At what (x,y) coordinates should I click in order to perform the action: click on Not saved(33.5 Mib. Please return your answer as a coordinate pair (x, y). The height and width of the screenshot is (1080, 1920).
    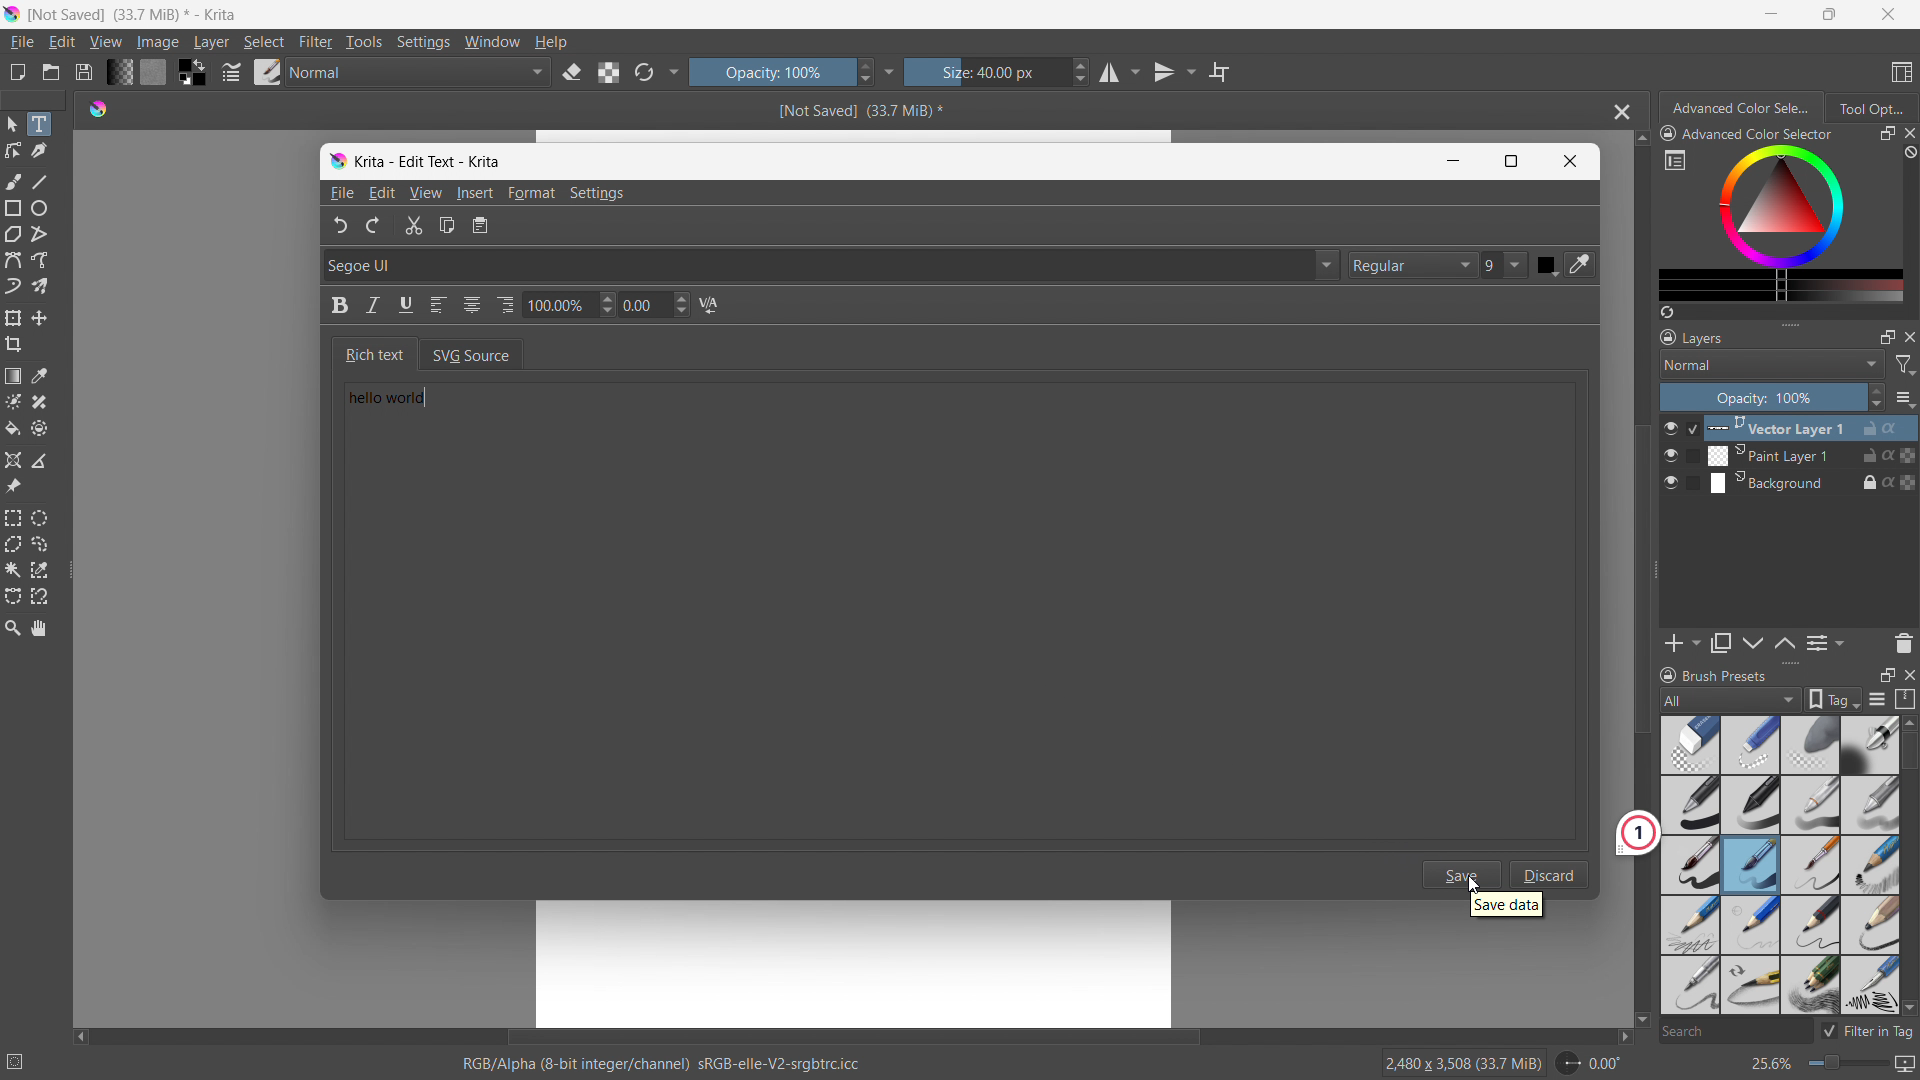
    Looking at the image, I should click on (854, 109).